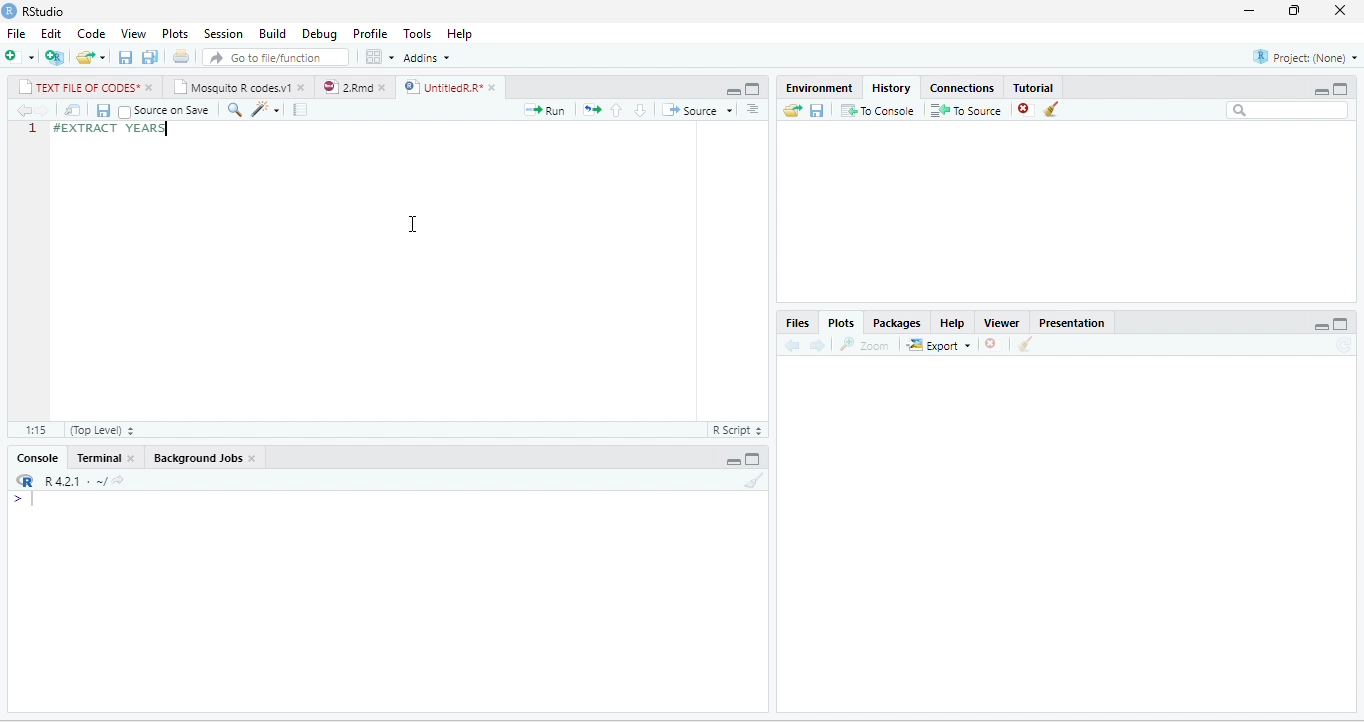  I want to click on TEXT FILE OF CODES, so click(78, 87).